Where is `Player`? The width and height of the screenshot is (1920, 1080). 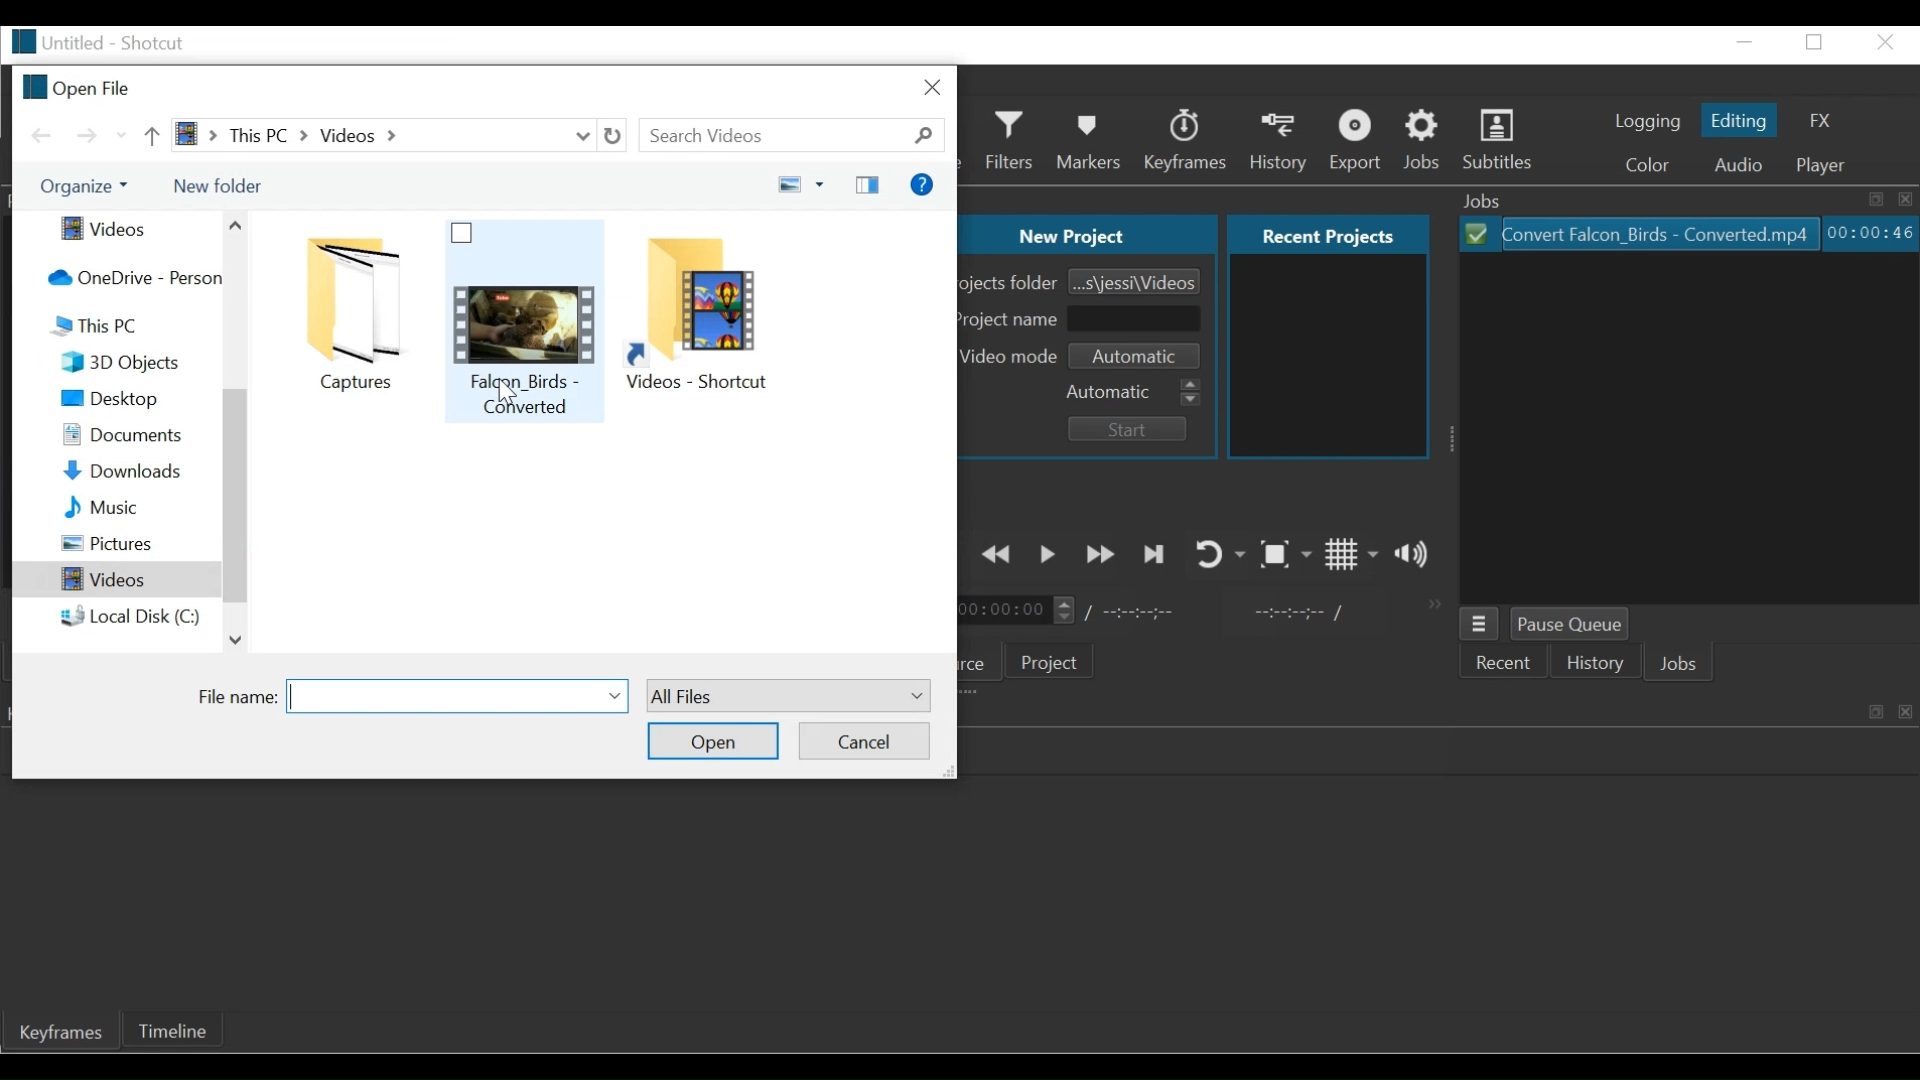 Player is located at coordinates (1822, 166).